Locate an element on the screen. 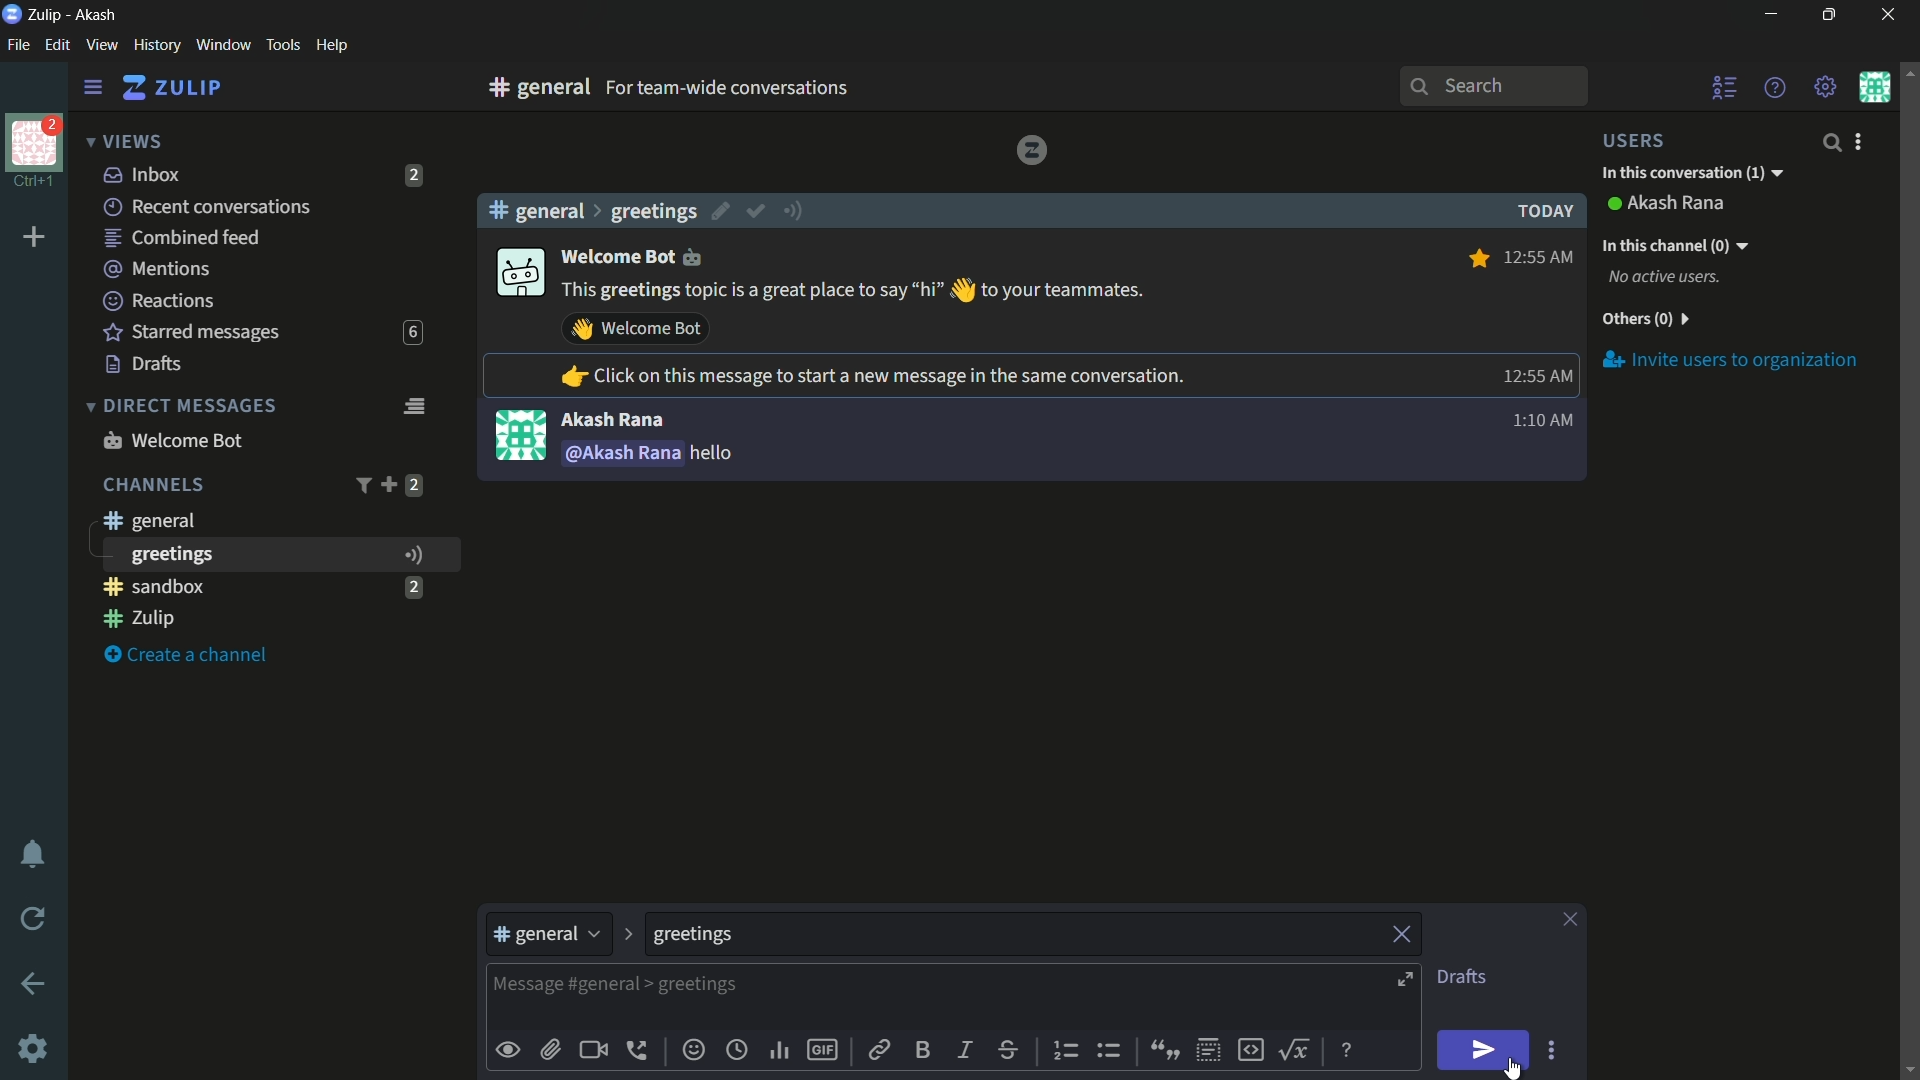  scroll up is located at coordinates (1908, 71).